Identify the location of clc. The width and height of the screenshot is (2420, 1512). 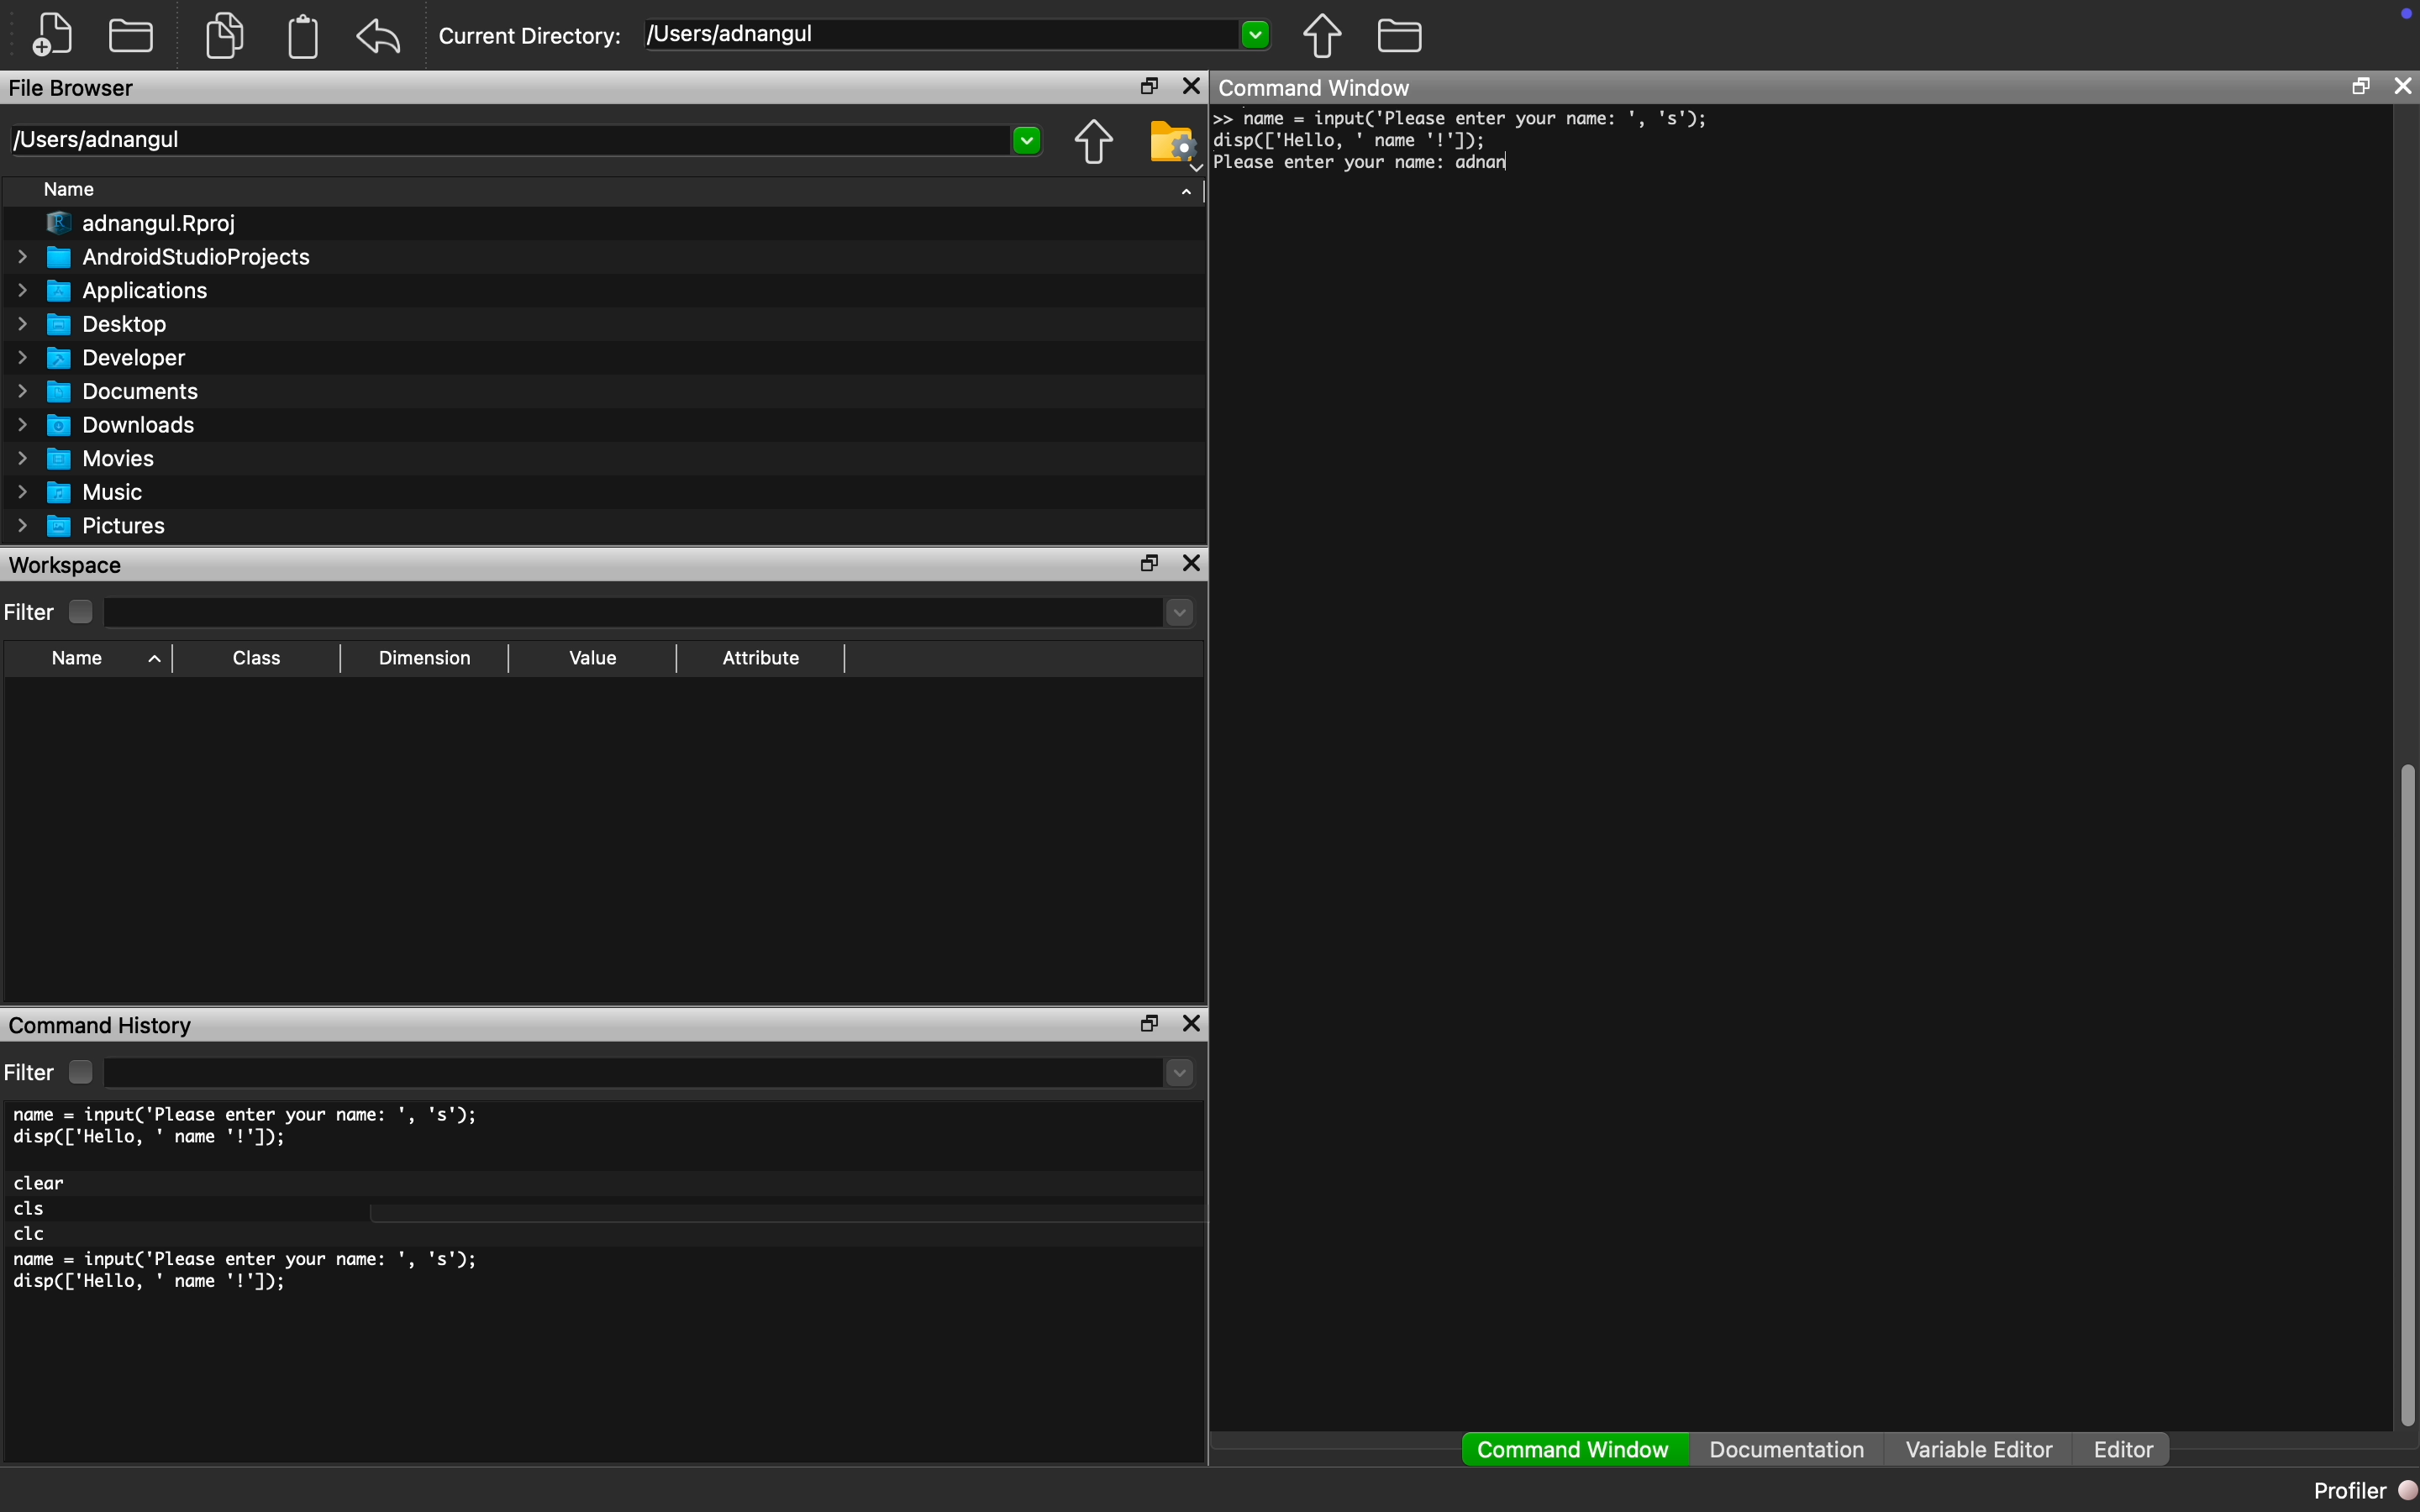
(32, 1235).